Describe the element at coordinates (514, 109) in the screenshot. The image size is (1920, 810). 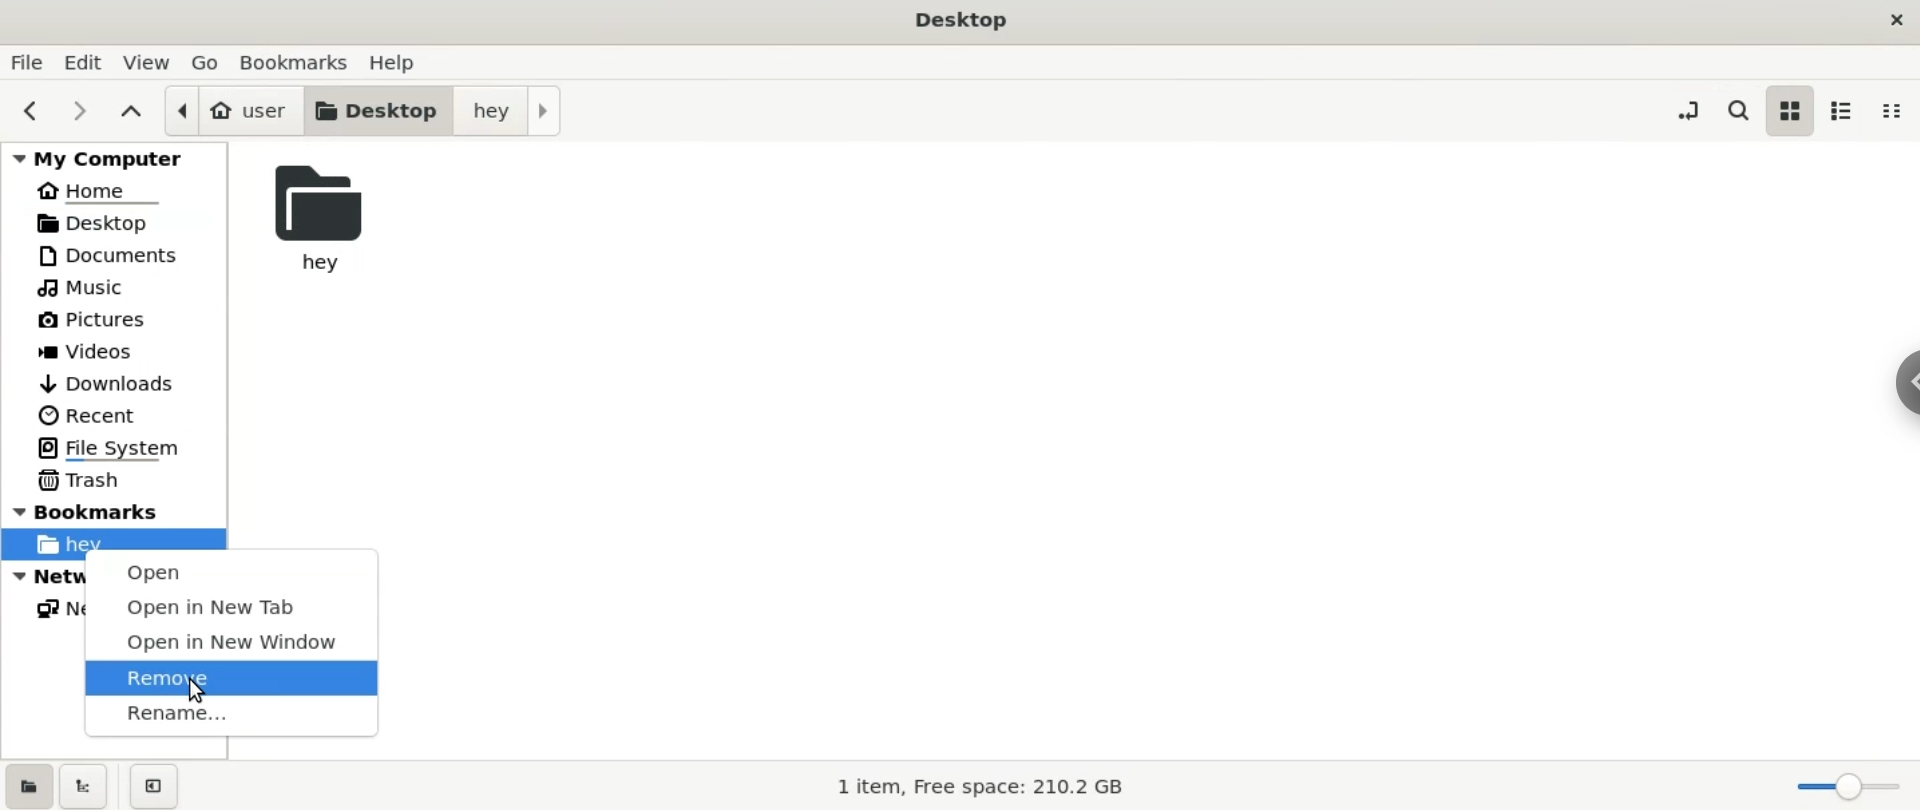
I see `hey` at that location.